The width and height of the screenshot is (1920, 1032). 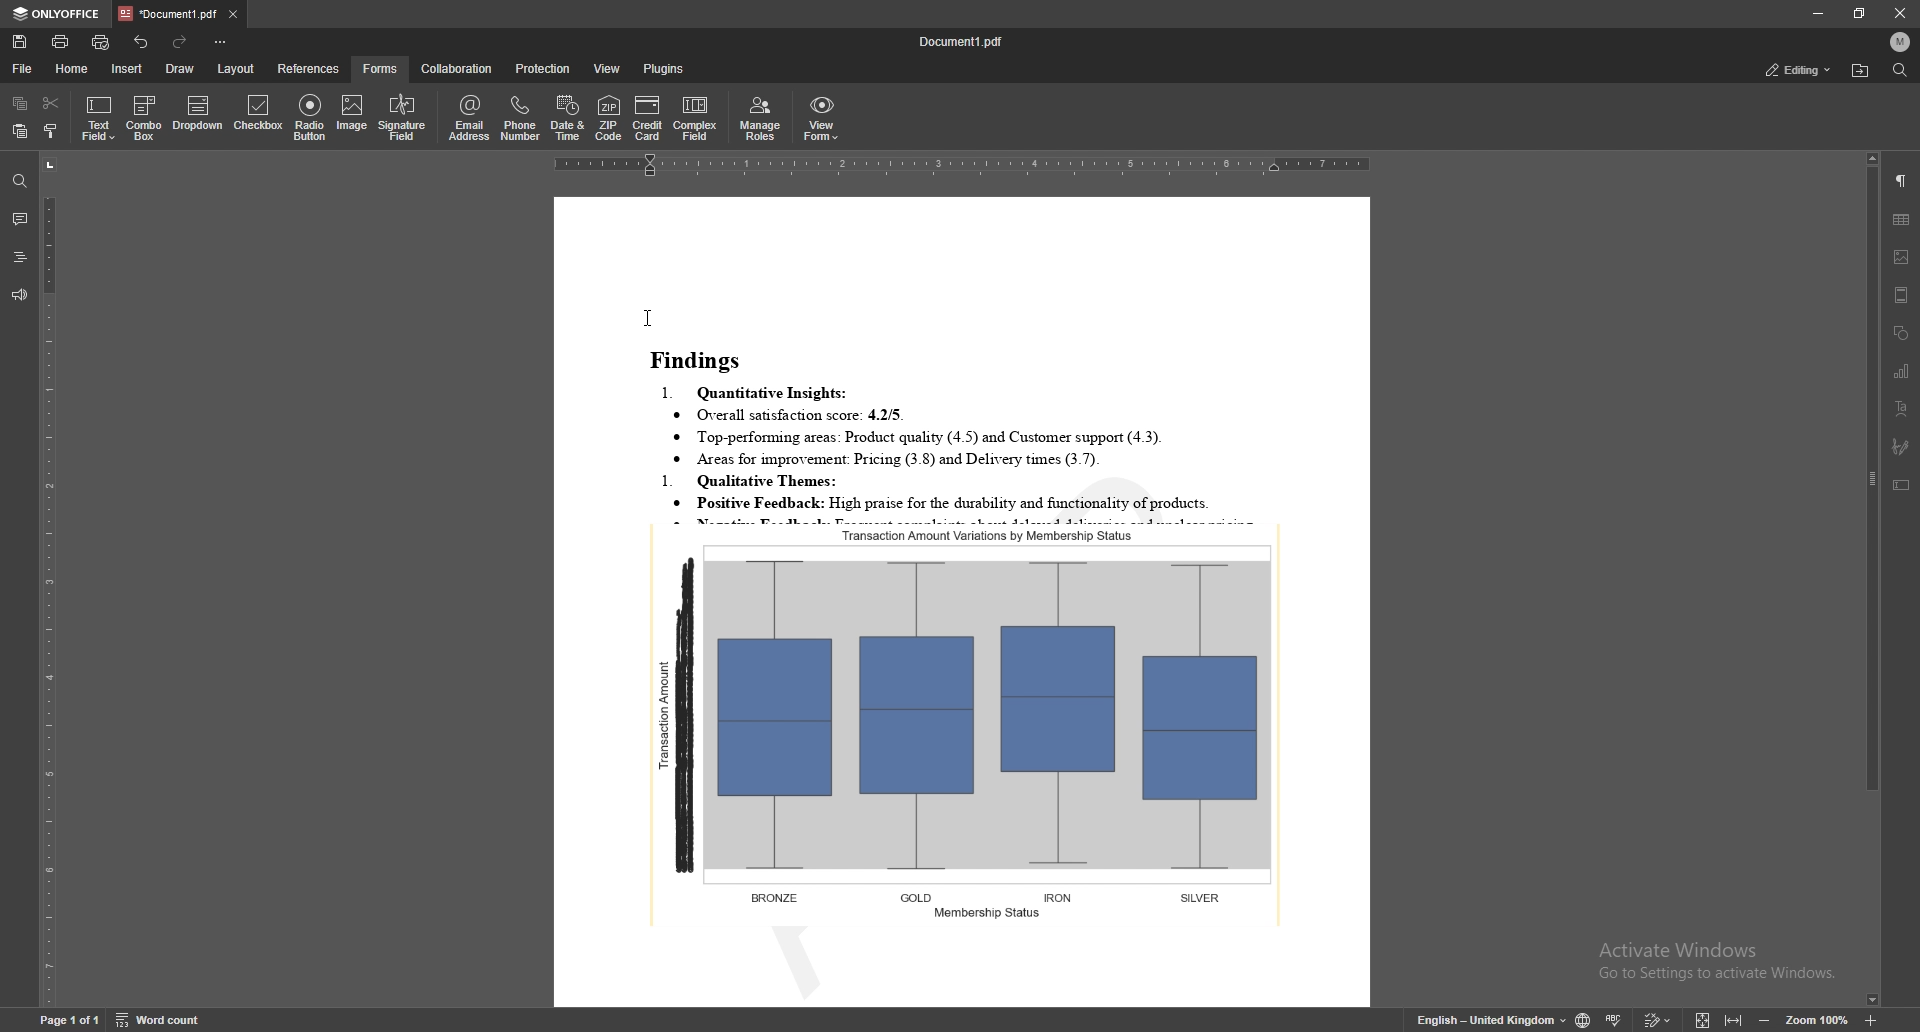 I want to click on file name, so click(x=966, y=41).